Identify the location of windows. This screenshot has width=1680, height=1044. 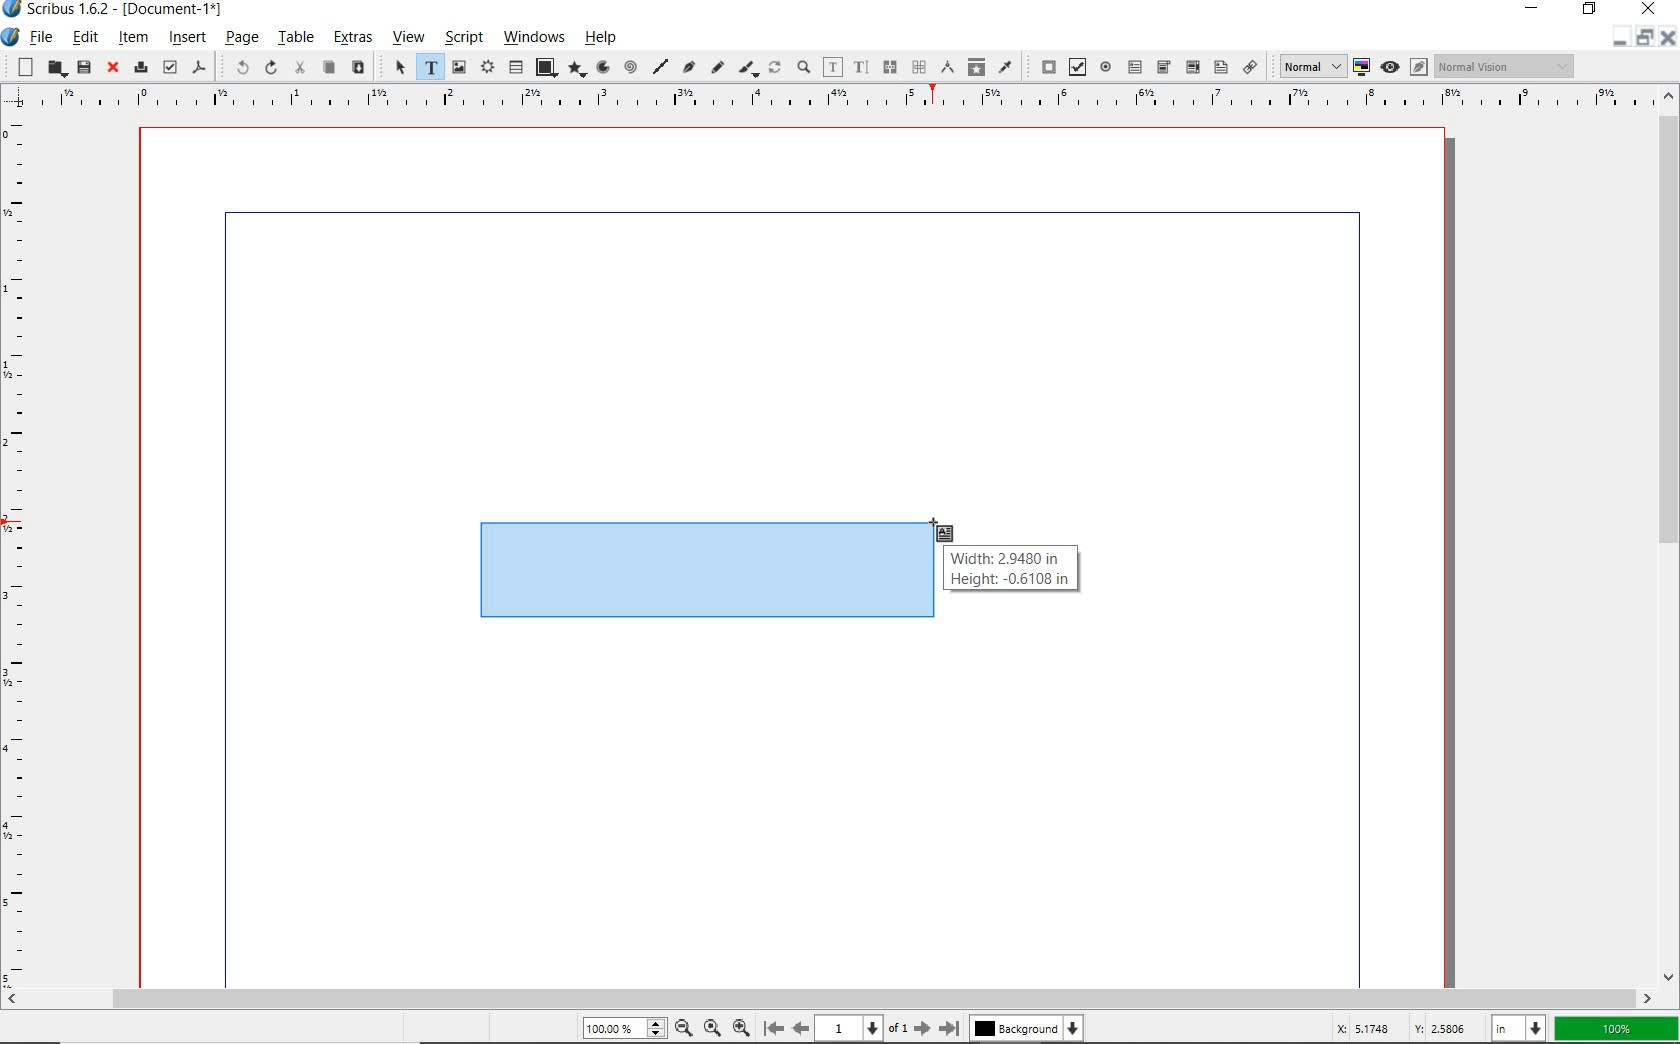
(535, 38).